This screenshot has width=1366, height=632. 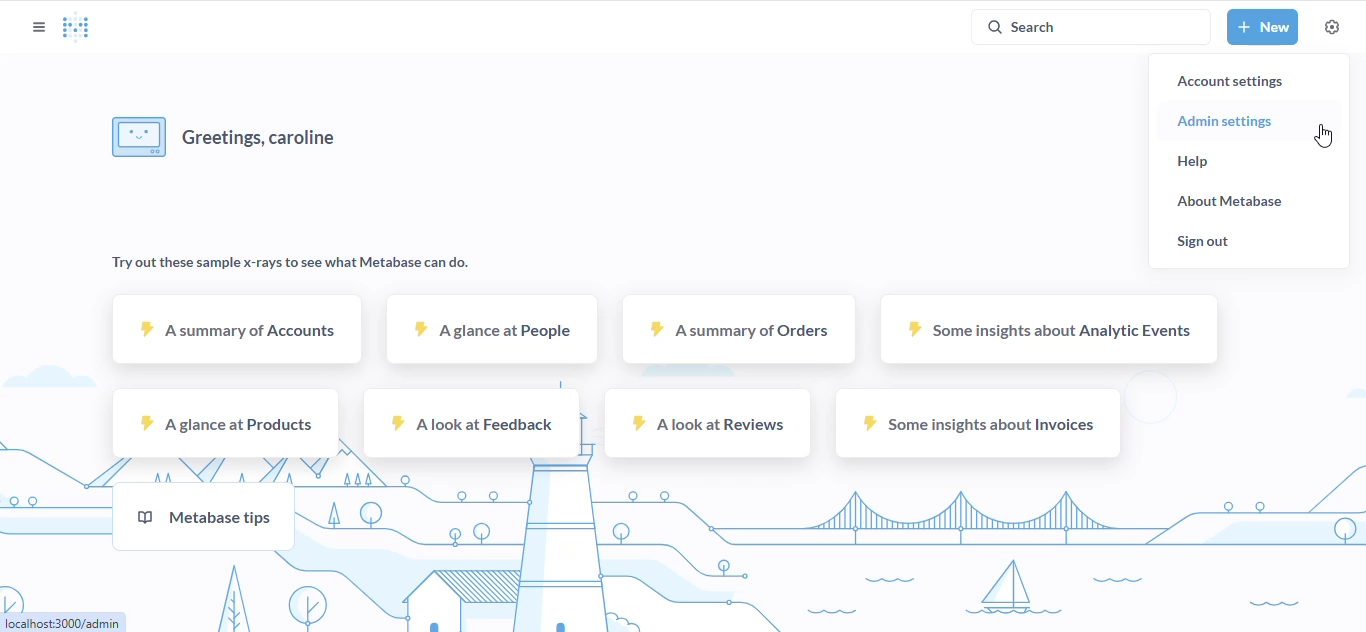 I want to click on a glance at products, so click(x=226, y=423).